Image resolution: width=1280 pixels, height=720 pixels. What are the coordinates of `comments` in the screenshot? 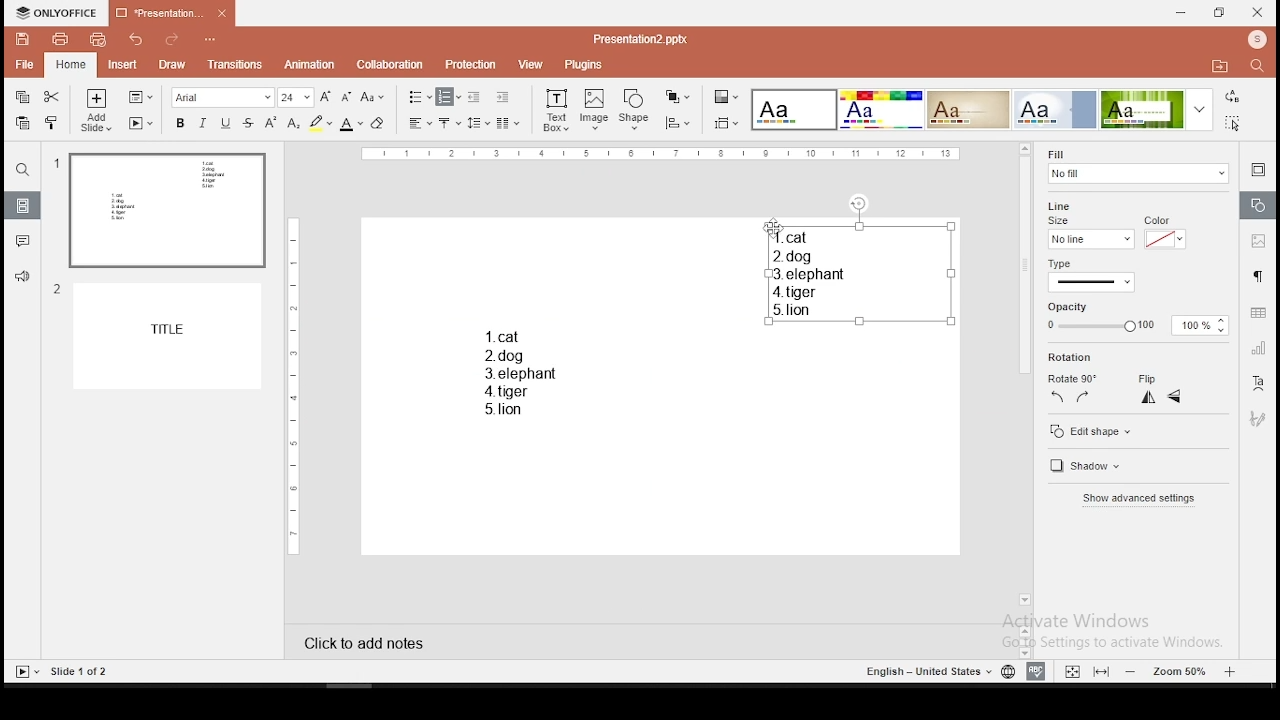 It's located at (20, 242).